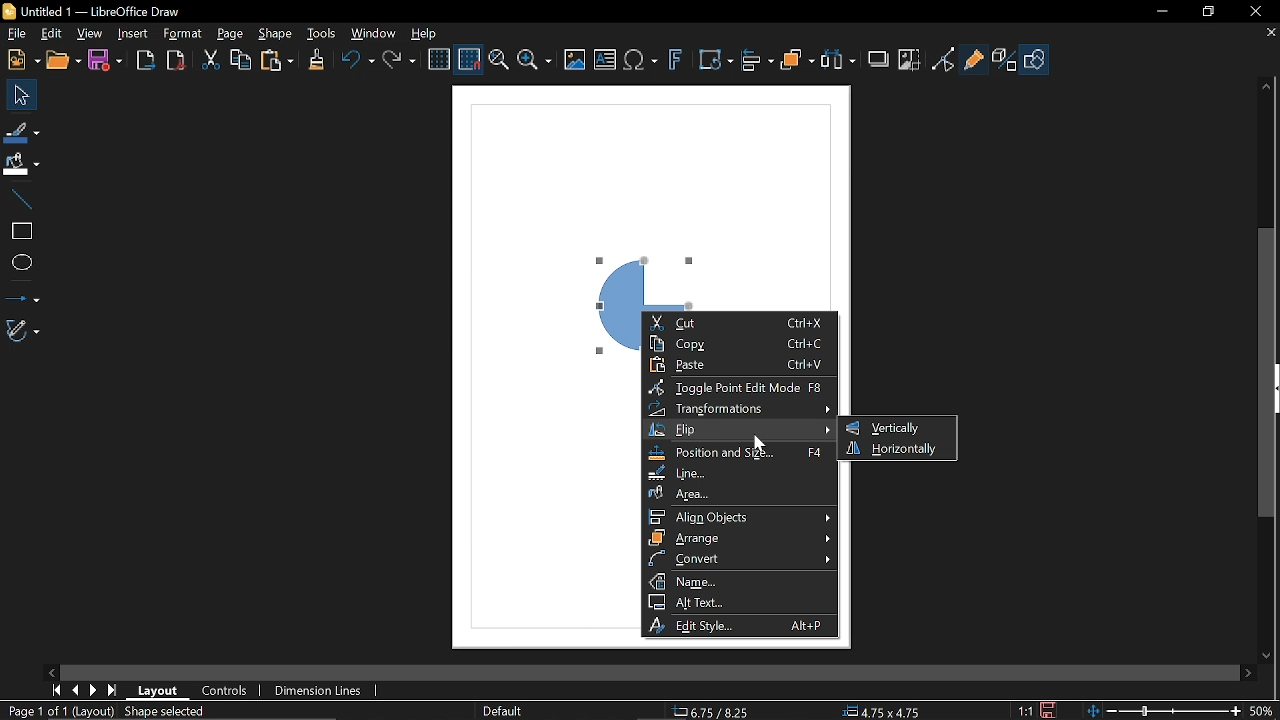  Describe the element at coordinates (740, 581) in the screenshot. I see `Name` at that location.